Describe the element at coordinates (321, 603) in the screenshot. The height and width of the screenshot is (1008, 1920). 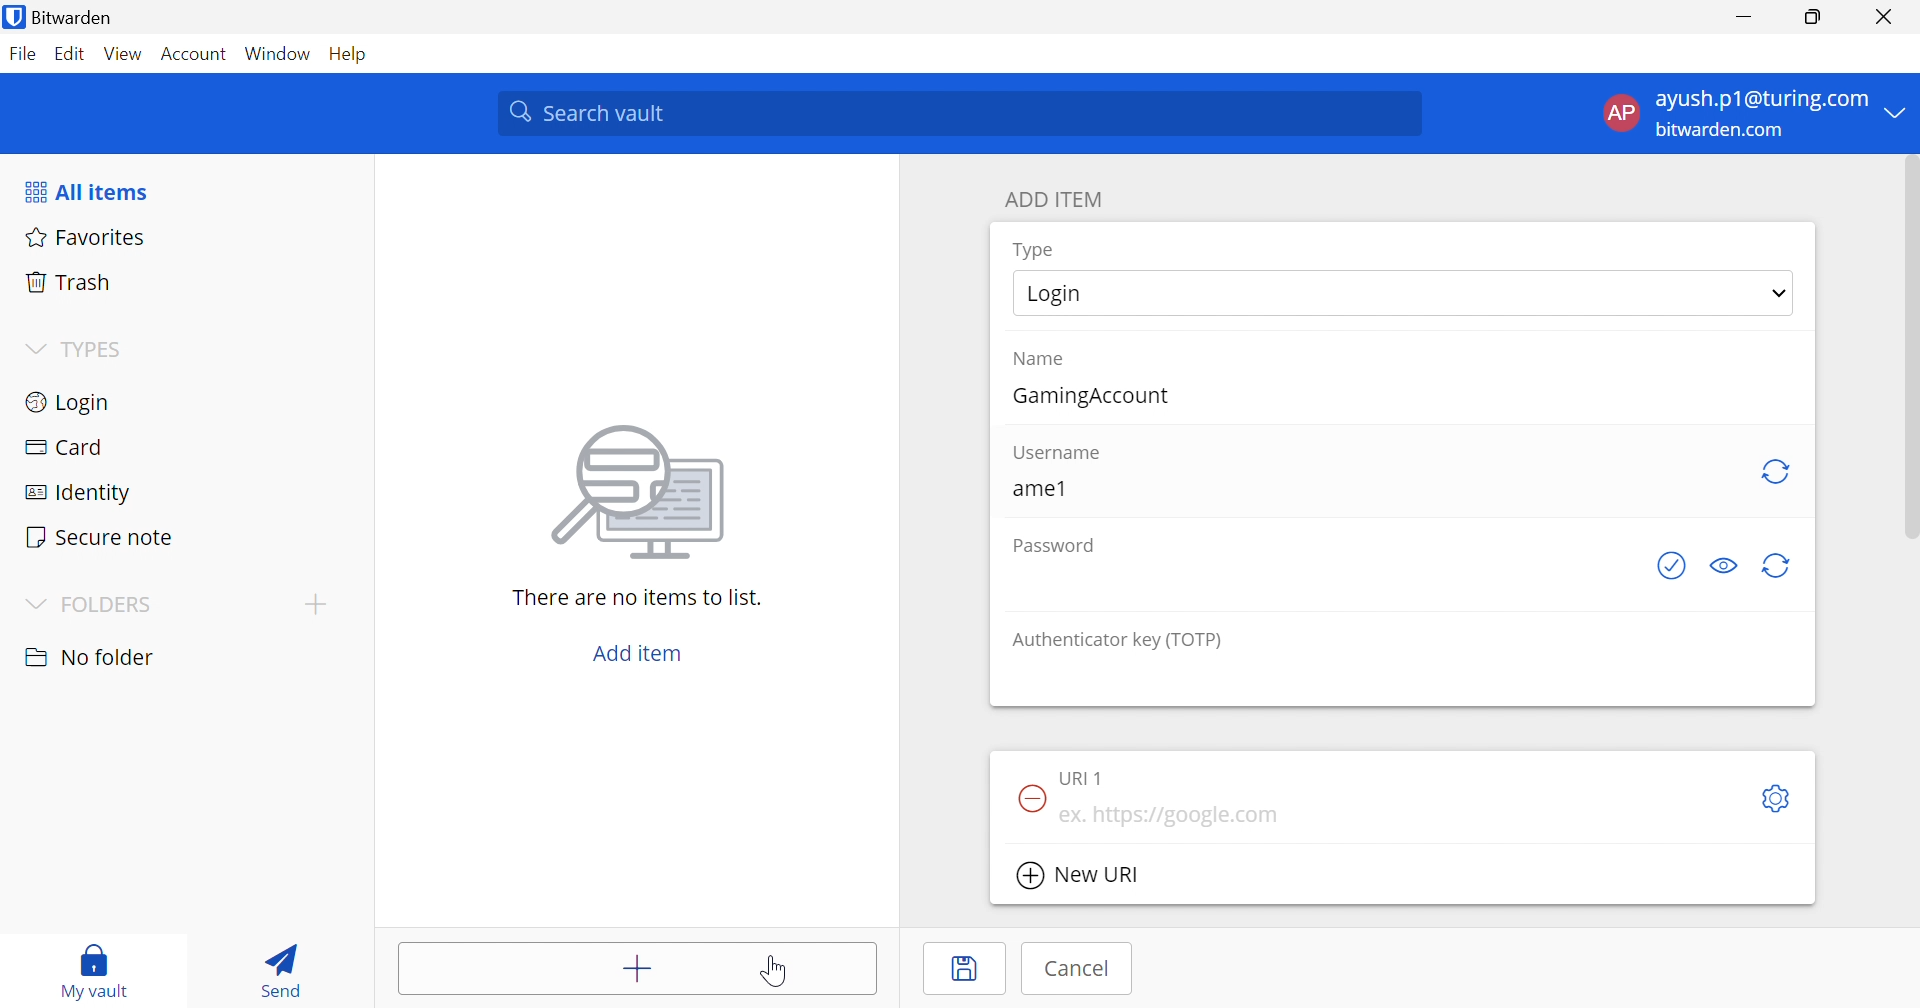
I see `Add folder` at that location.